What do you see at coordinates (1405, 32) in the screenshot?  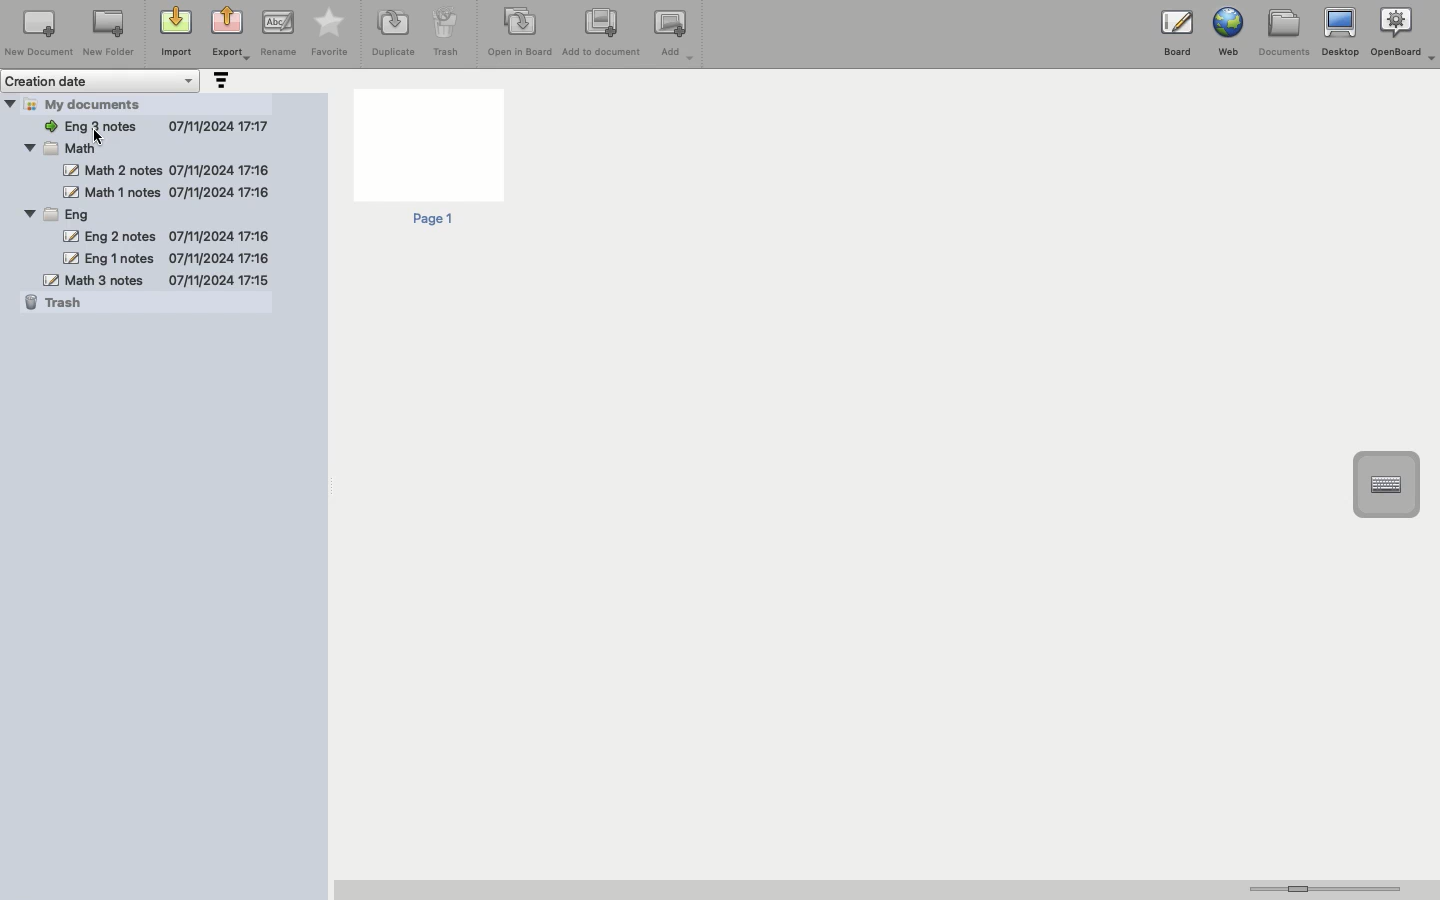 I see `OpenBoard` at bounding box center [1405, 32].